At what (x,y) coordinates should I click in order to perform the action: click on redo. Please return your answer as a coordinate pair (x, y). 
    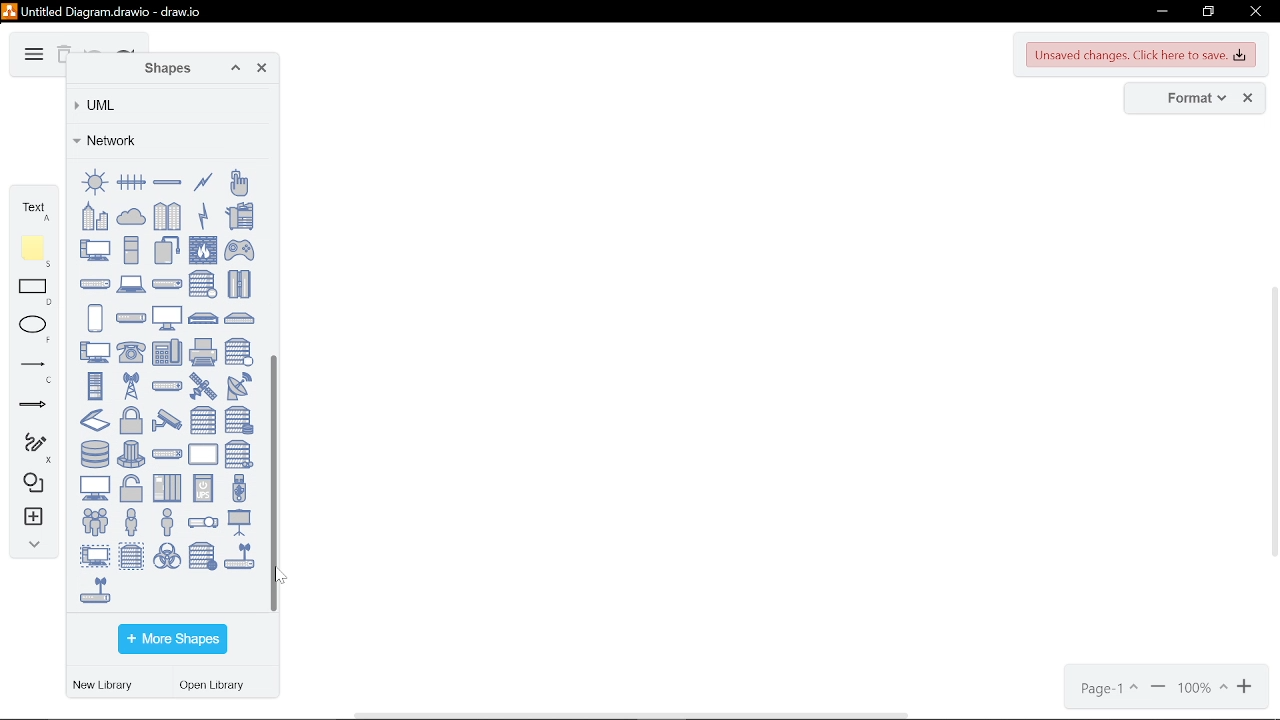
    Looking at the image, I should click on (126, 50).